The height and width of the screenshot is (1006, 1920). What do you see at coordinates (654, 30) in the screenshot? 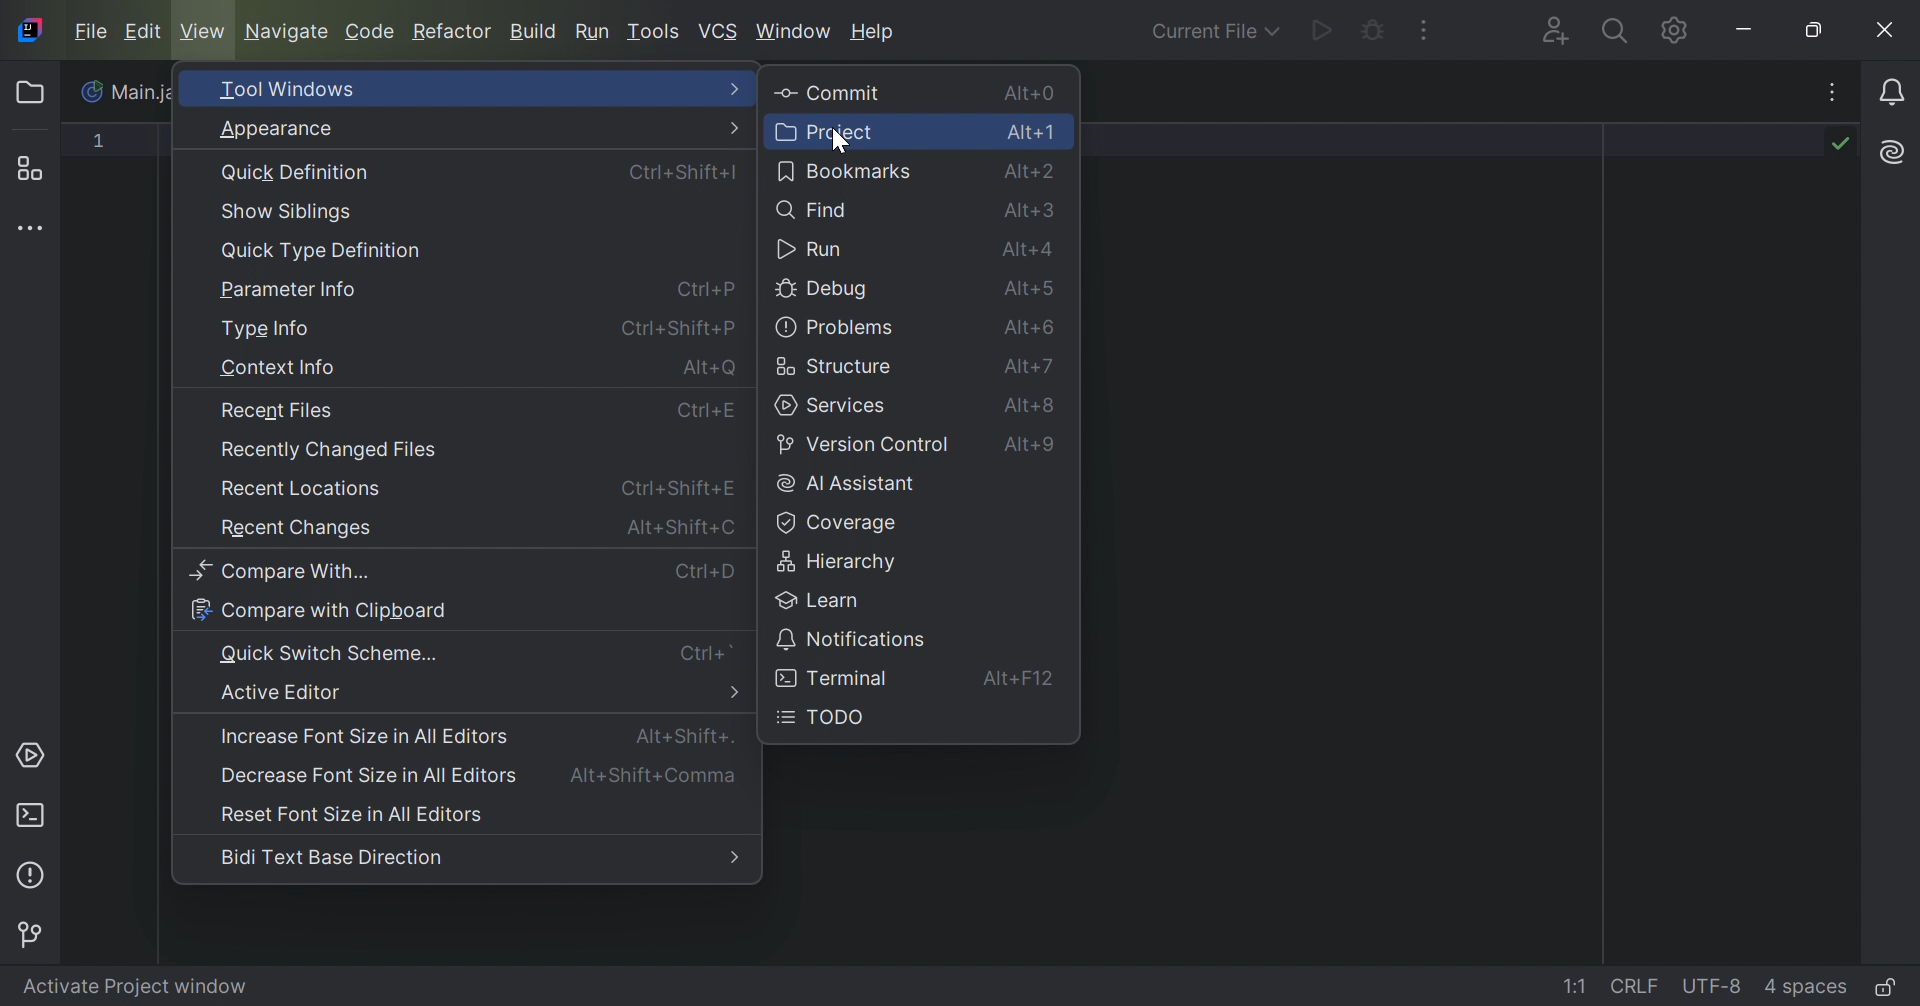
I see `Tools` at bounding box center [654, 30].